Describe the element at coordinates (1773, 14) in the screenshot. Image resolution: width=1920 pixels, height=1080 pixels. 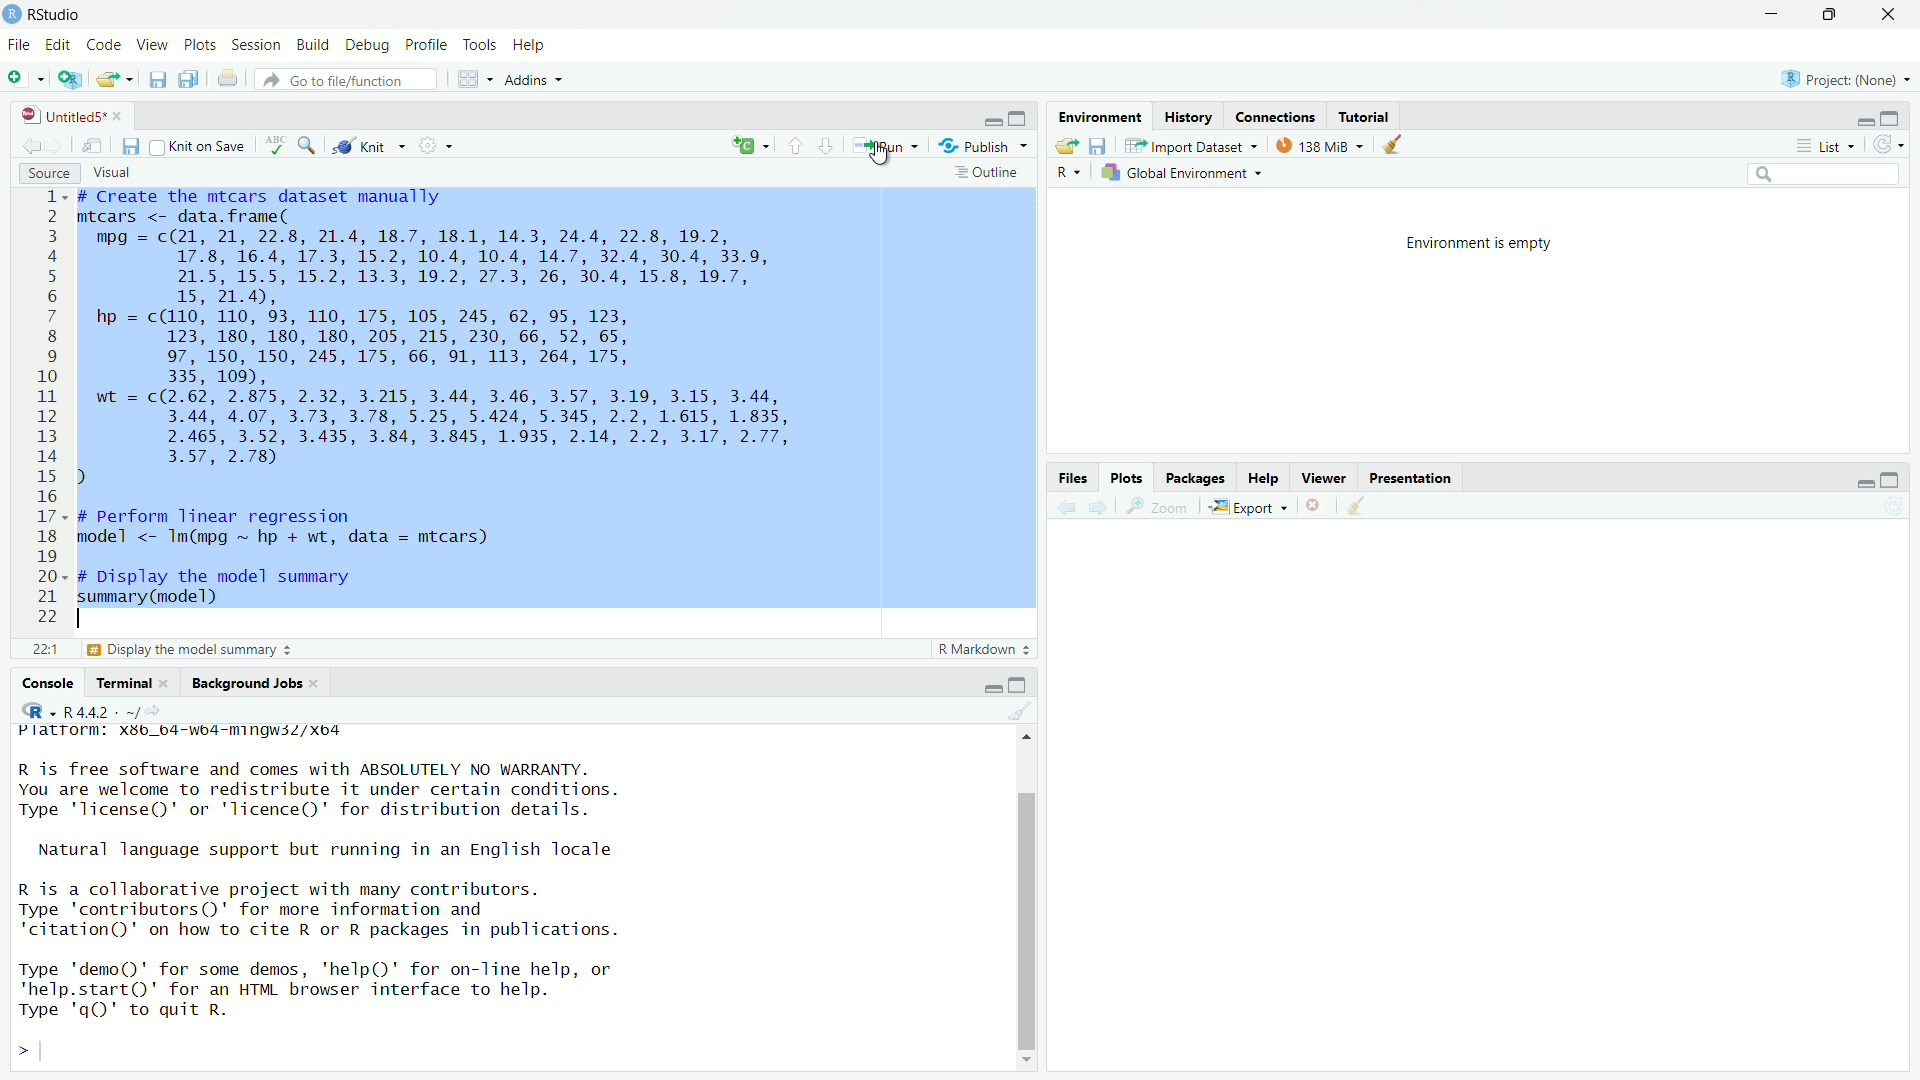
I see `minimize` at that location.